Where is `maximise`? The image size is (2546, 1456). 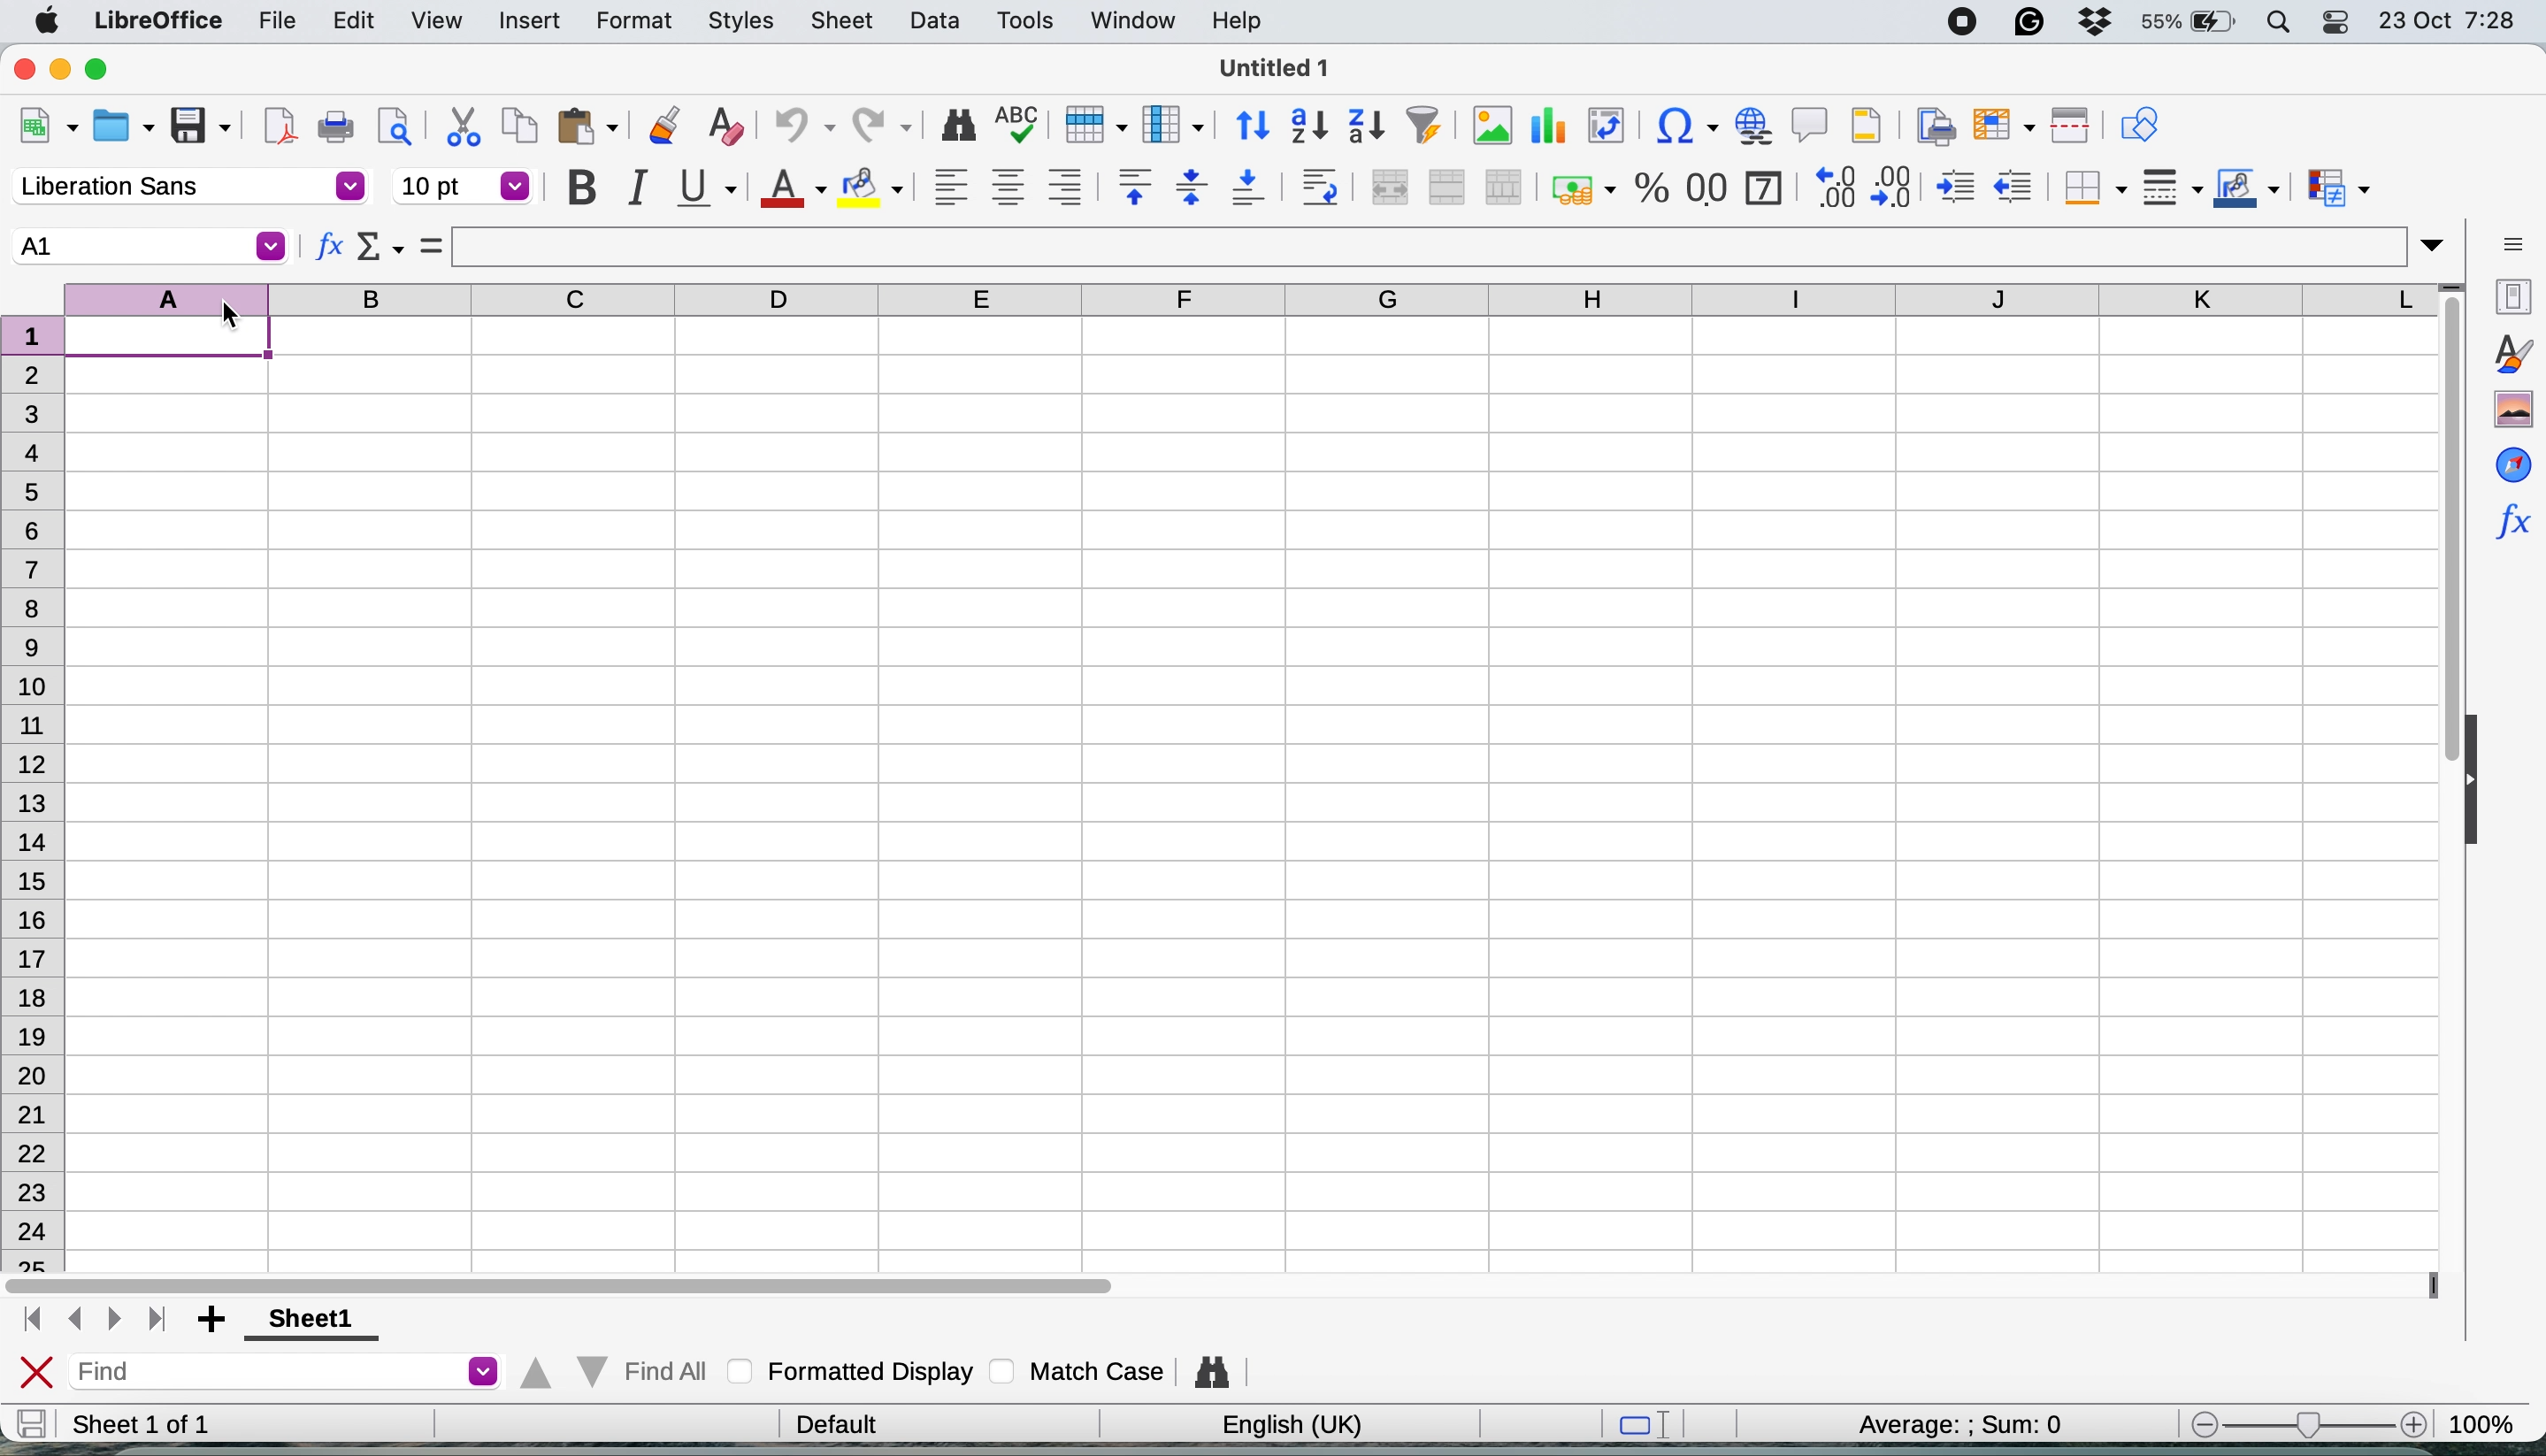 maximise is located at coordinates (106, 71).